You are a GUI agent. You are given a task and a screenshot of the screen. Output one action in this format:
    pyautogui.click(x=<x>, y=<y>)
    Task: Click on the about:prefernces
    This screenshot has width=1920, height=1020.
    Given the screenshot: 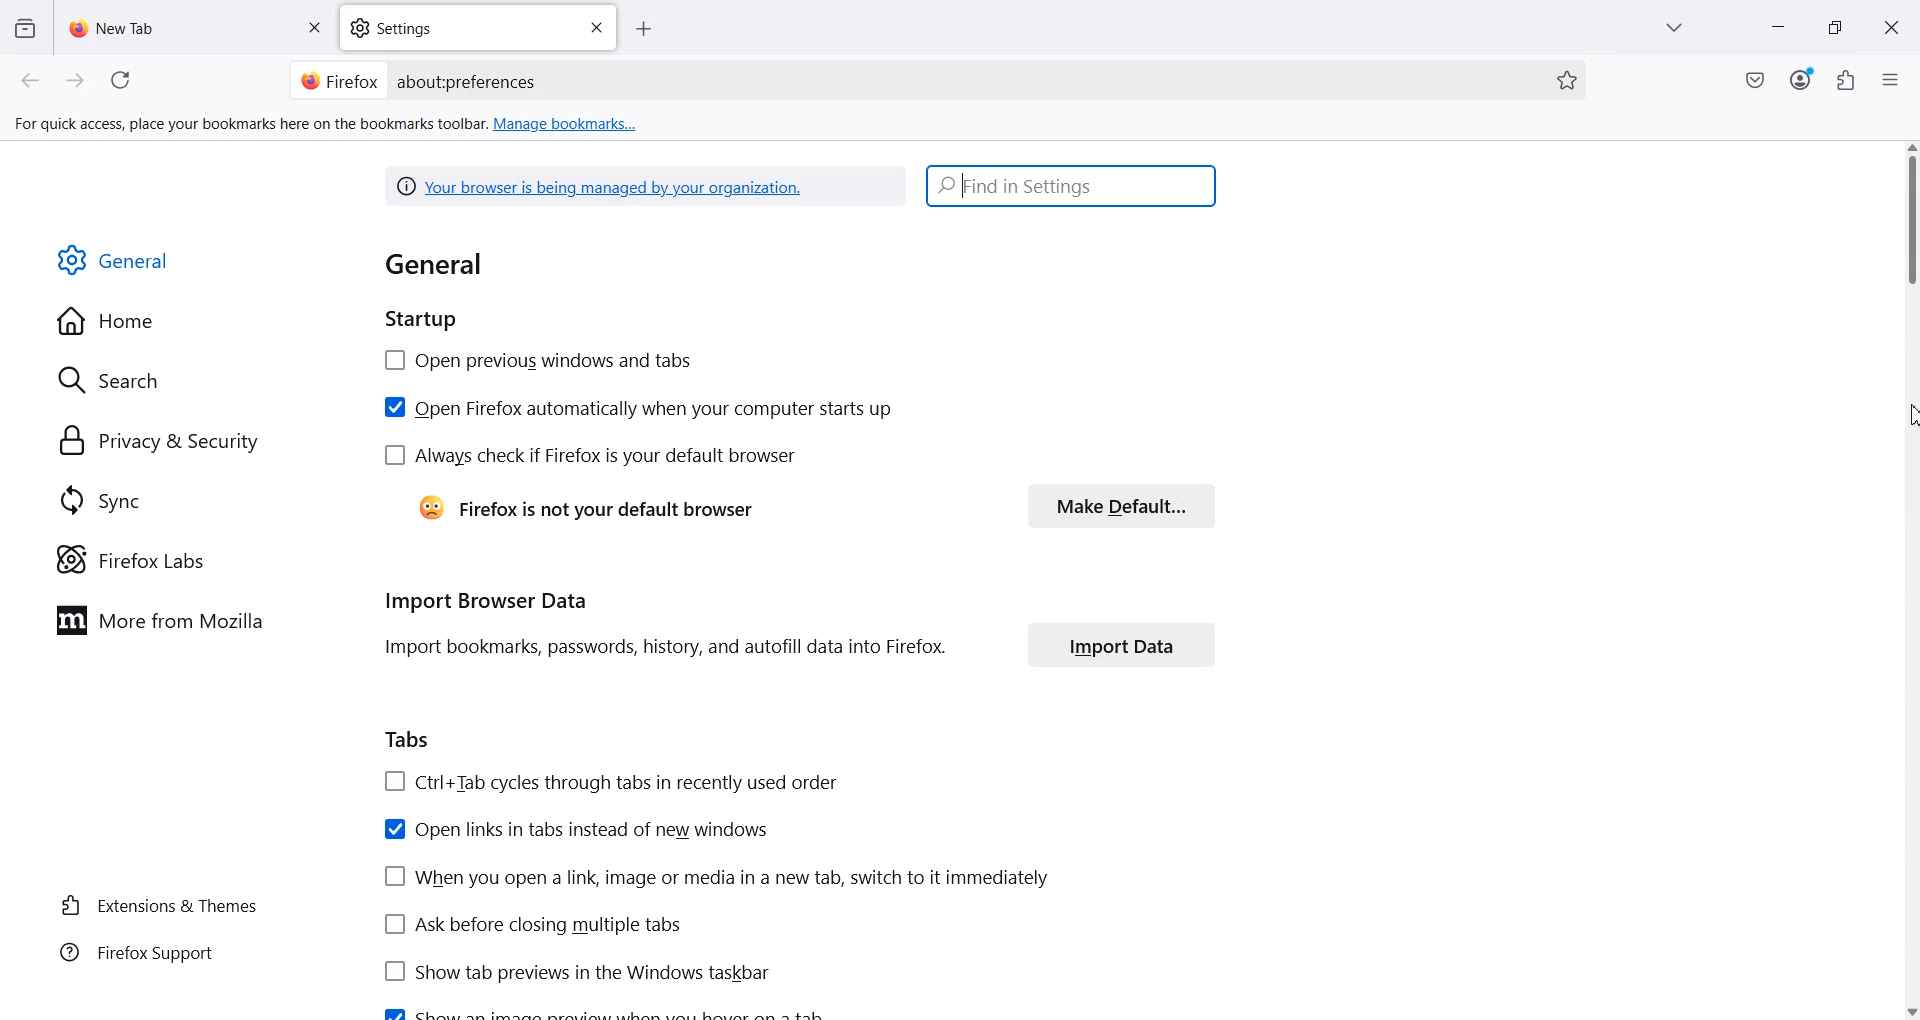 What is the action you would take?
    pyautogui.click(x=468, y=82)
    